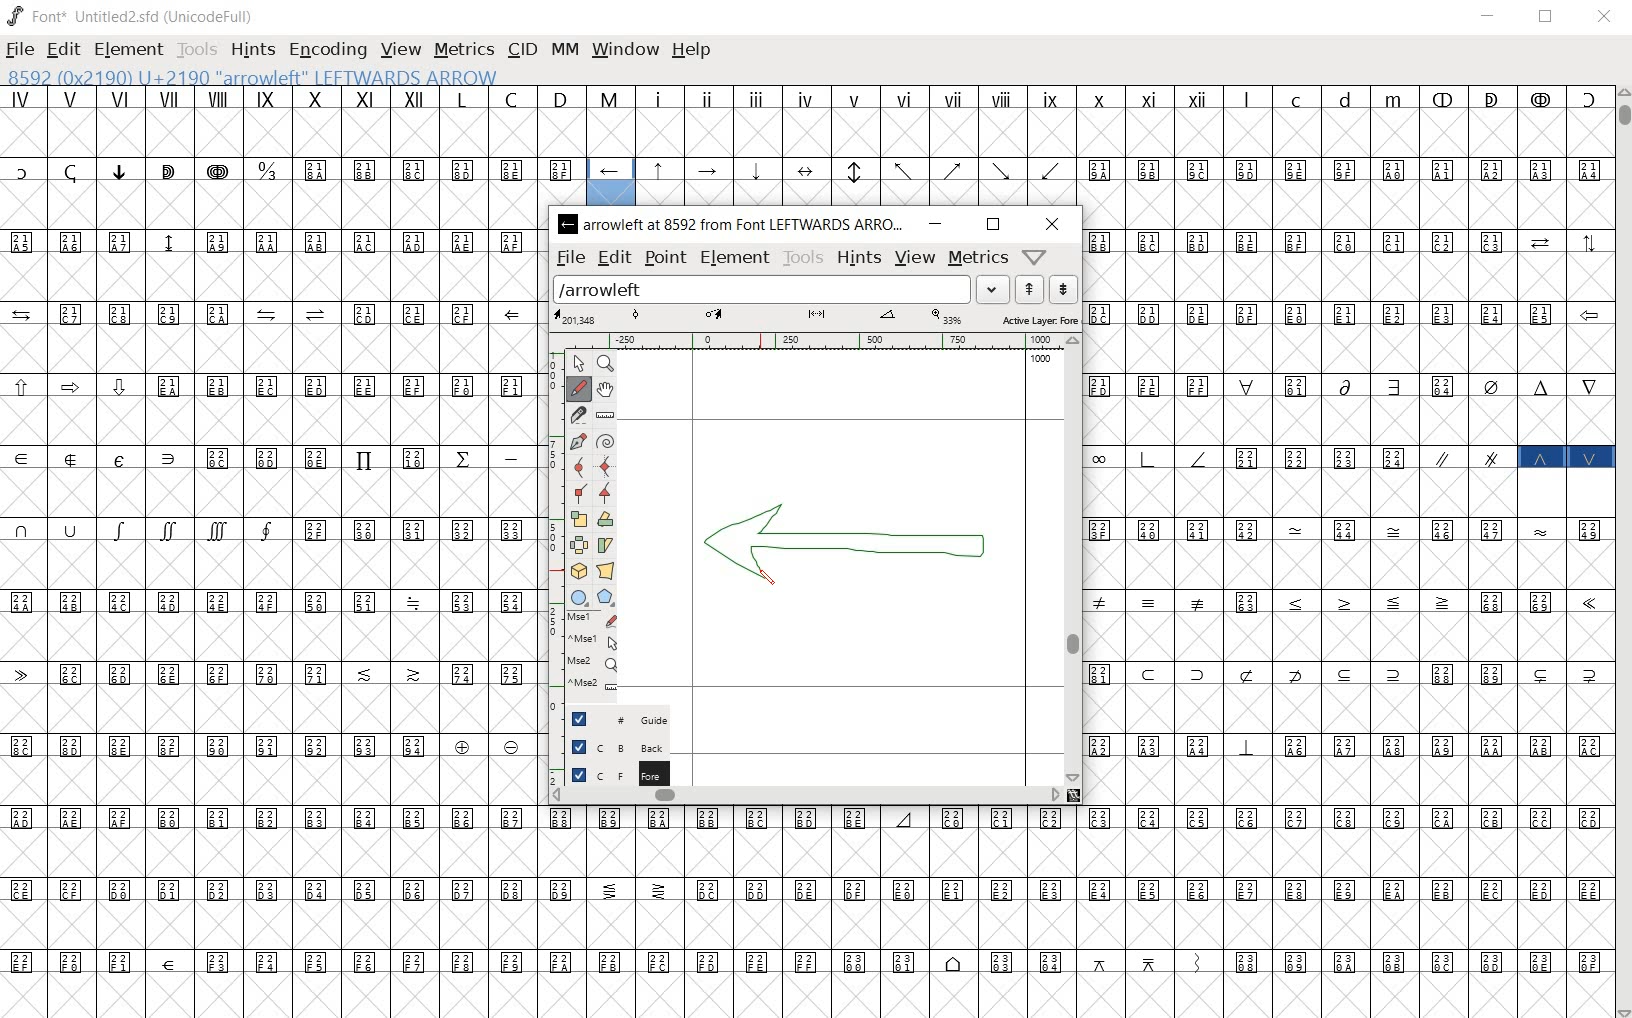 This screenshot has width=1632, height=1018. Describe the element at coordinates (1038, 257) in the screenshot. I see `Help/Window` at that location.